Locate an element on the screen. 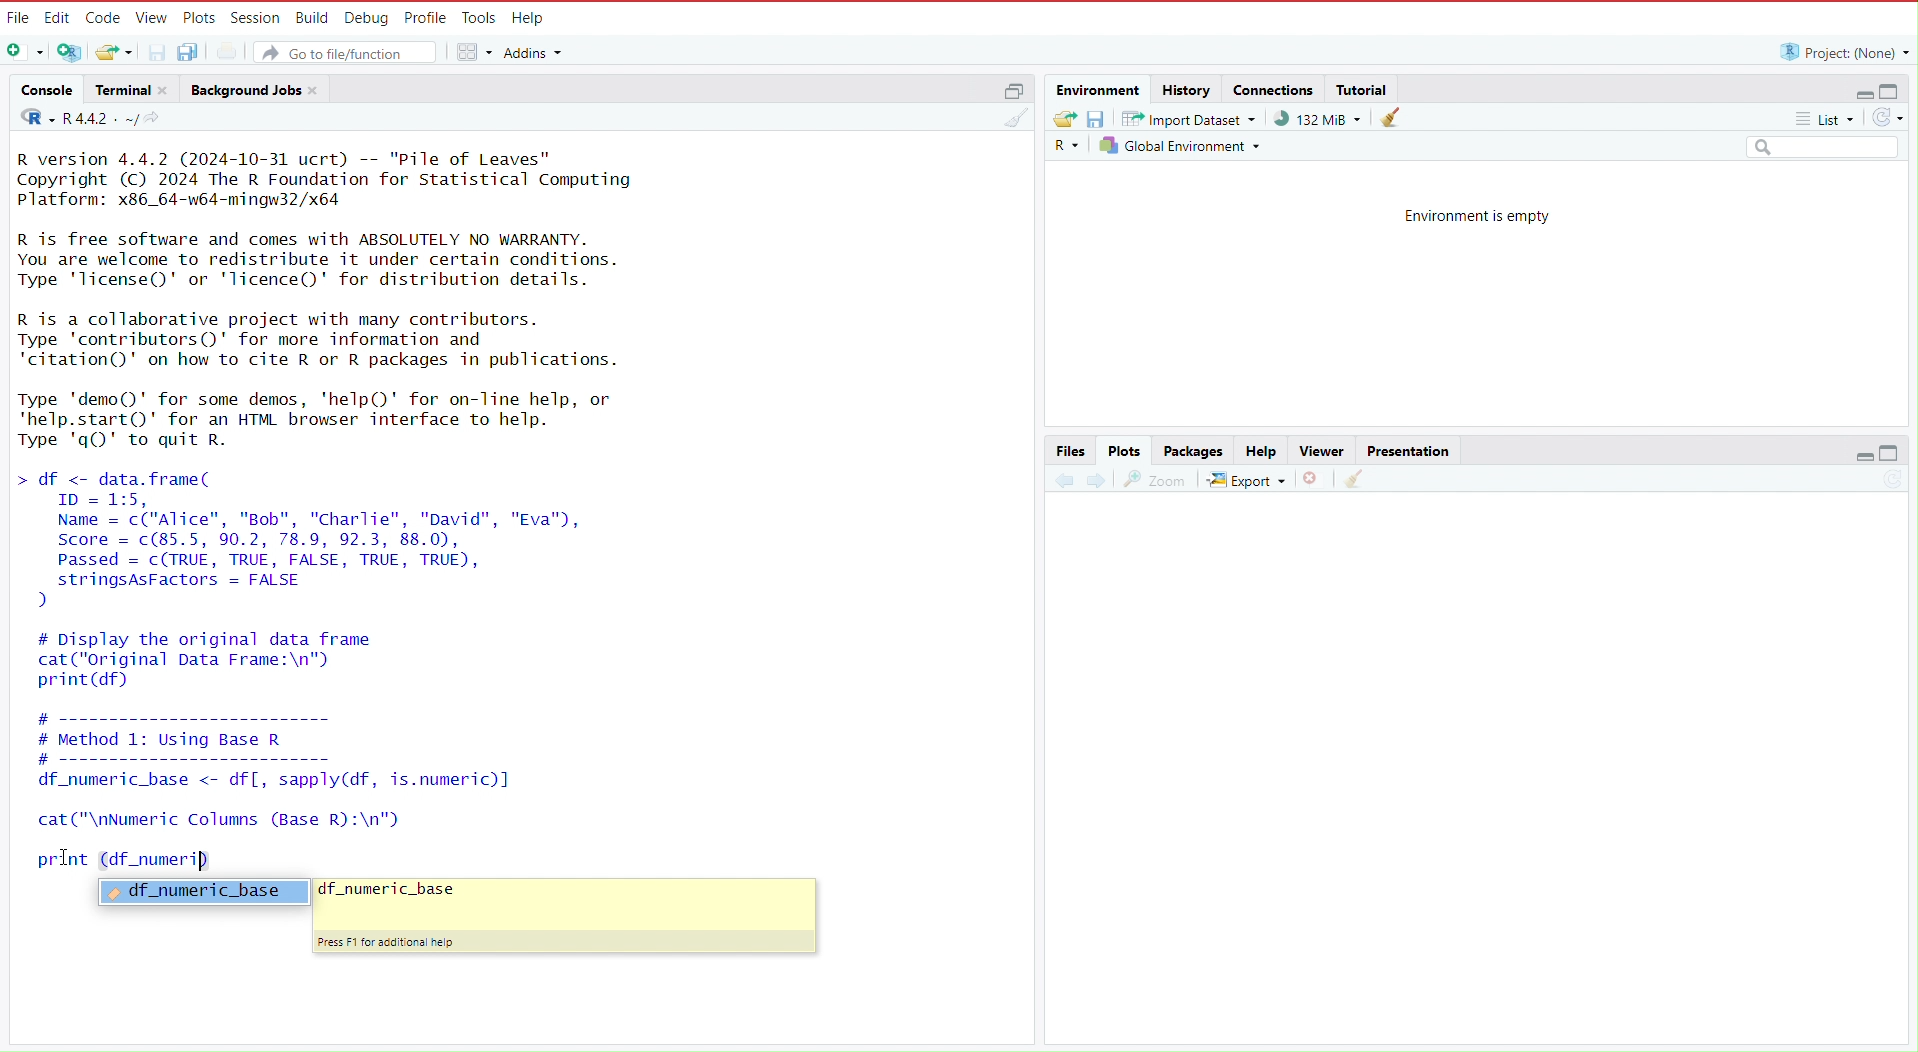 The image size is (1918, 1052). Go to file/function is located at coordinates (349, 51).